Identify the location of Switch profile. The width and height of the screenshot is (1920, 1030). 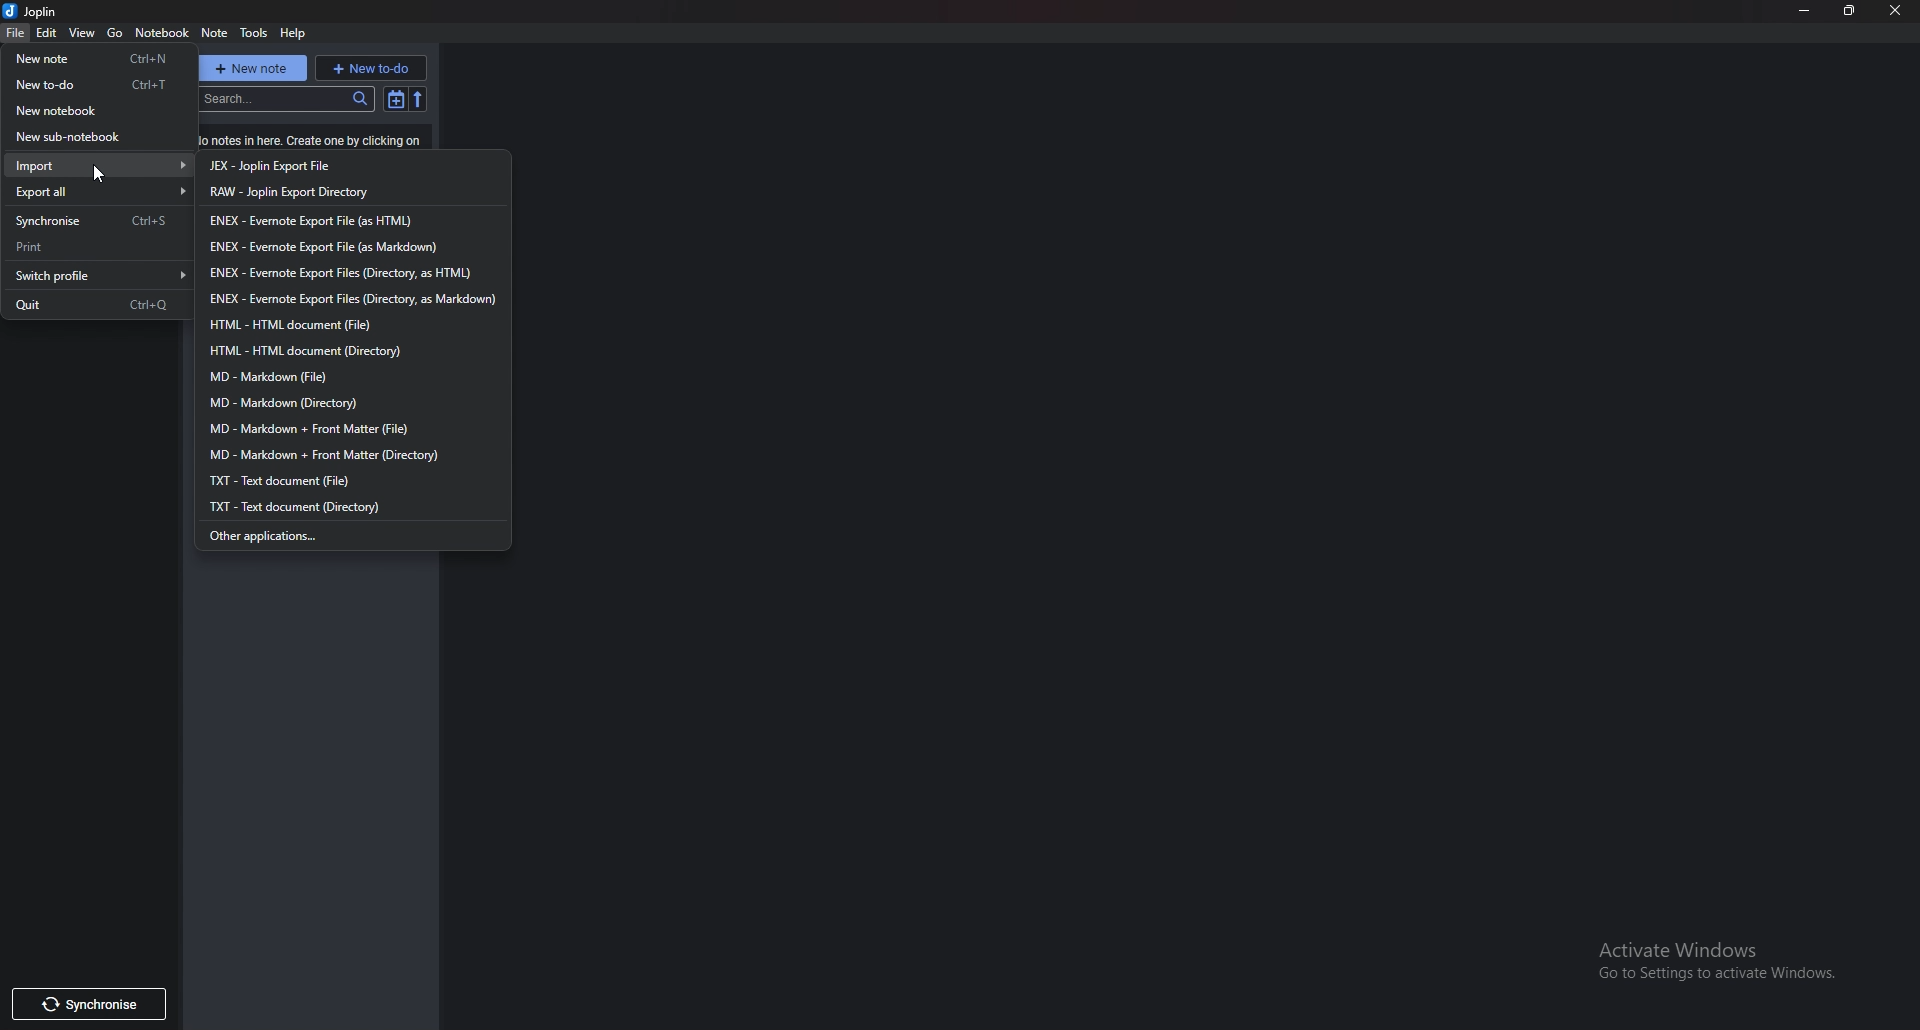
(98, 275).